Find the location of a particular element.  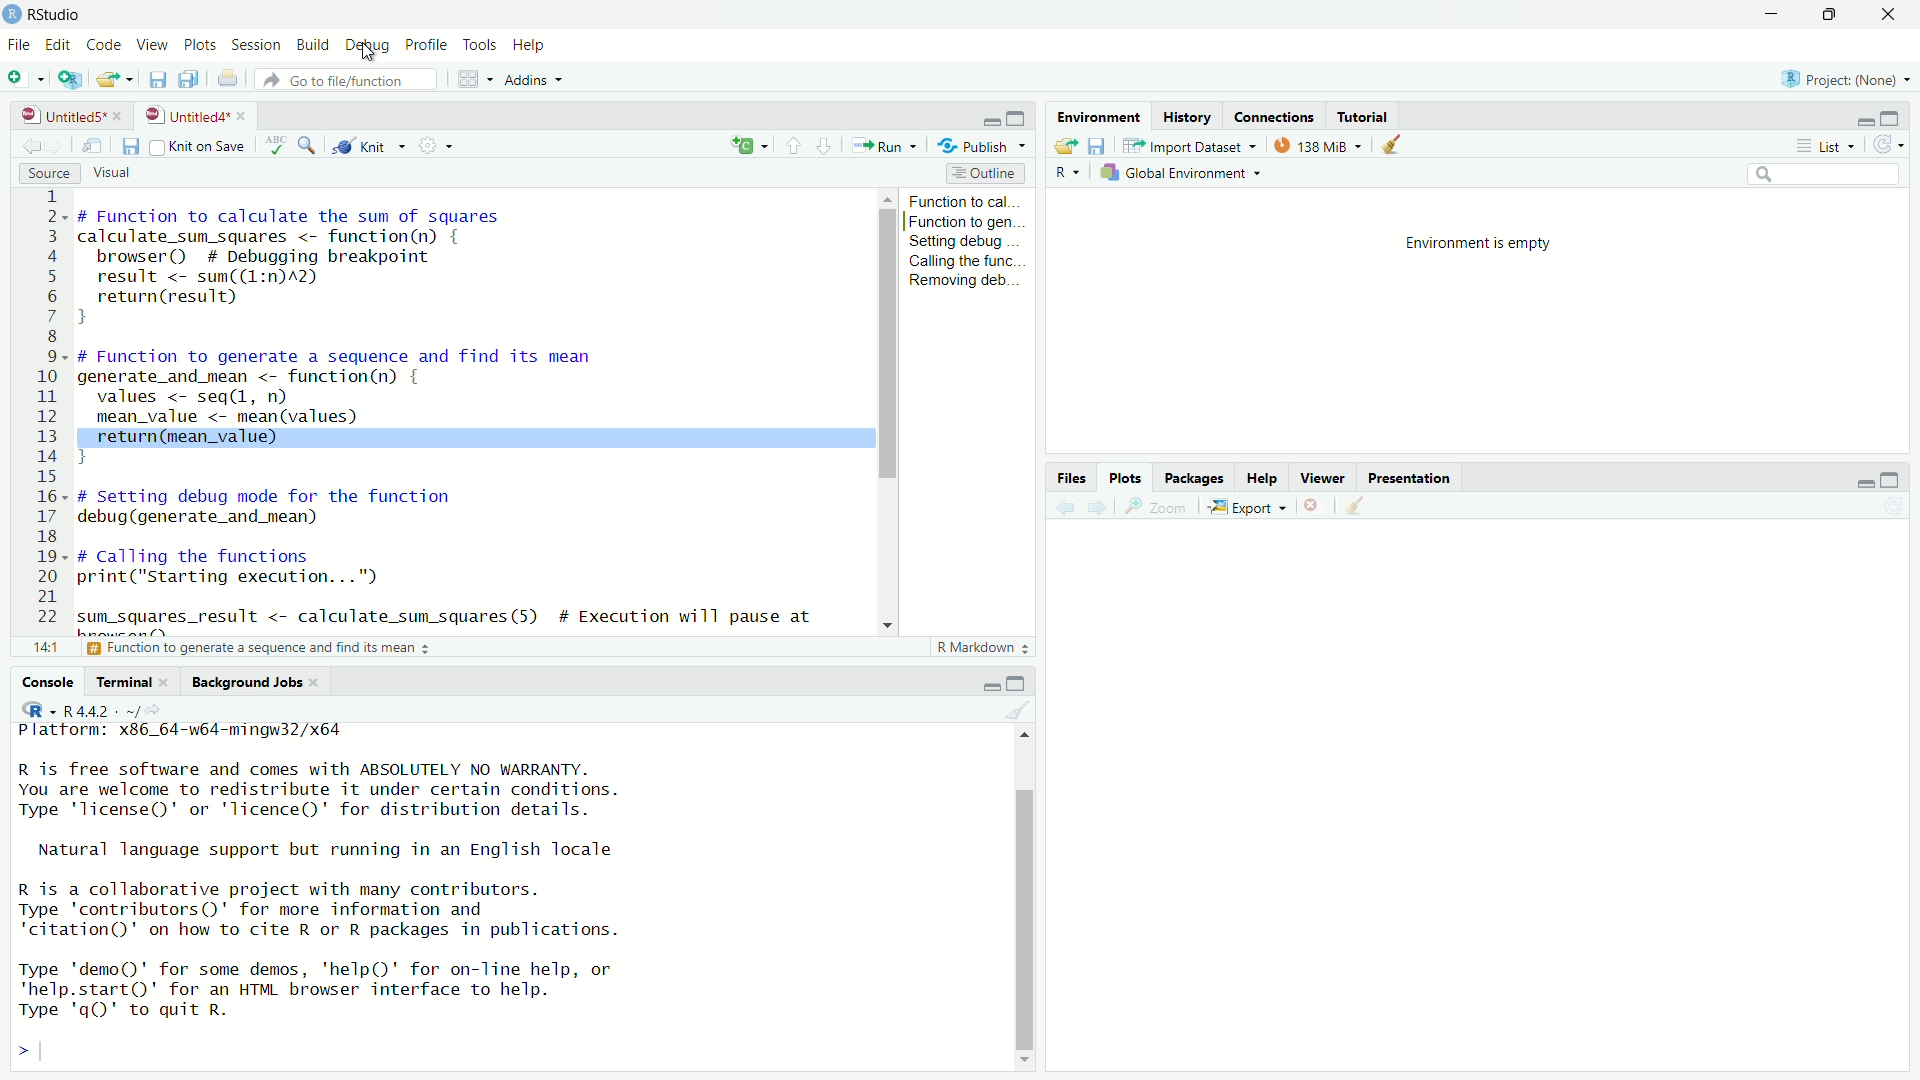

clear all plots is located at coordinates (1358, 506).